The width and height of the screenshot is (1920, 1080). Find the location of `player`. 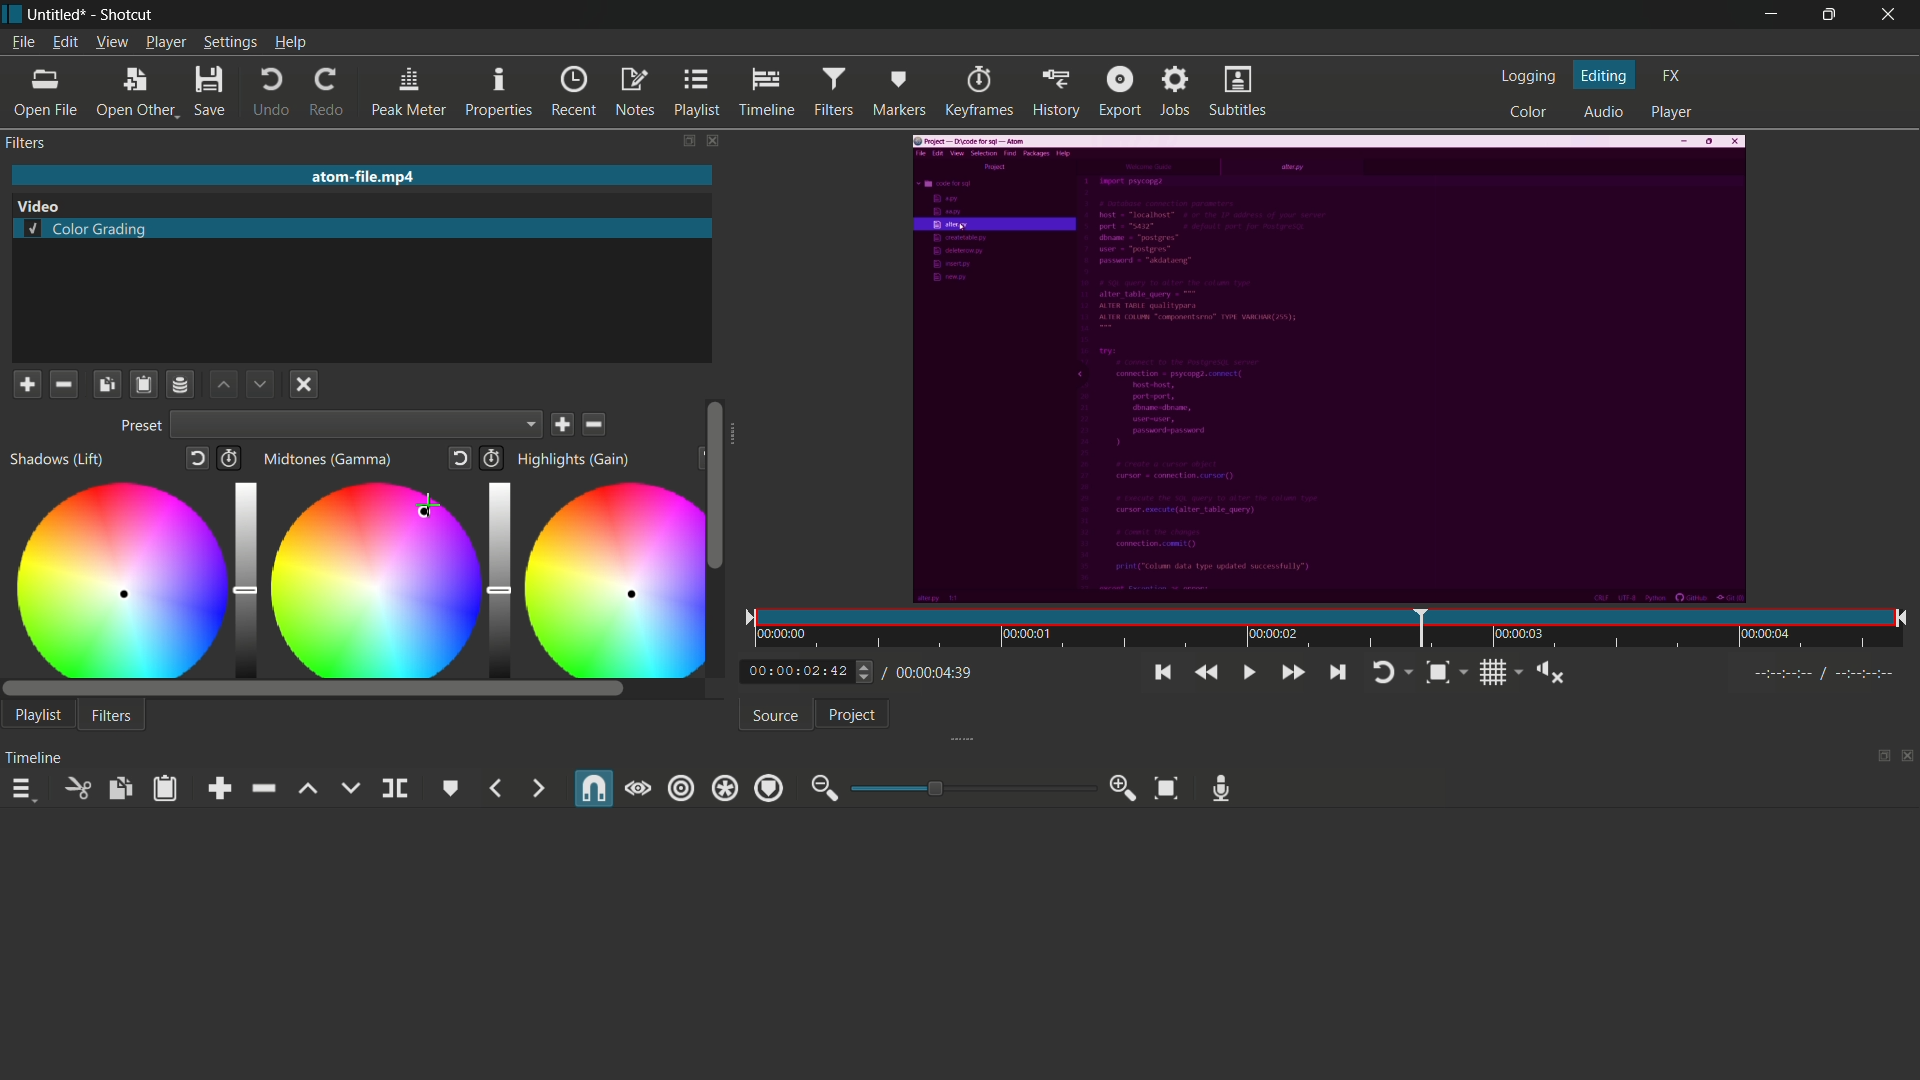

player is located at coordinates (1672, 113).